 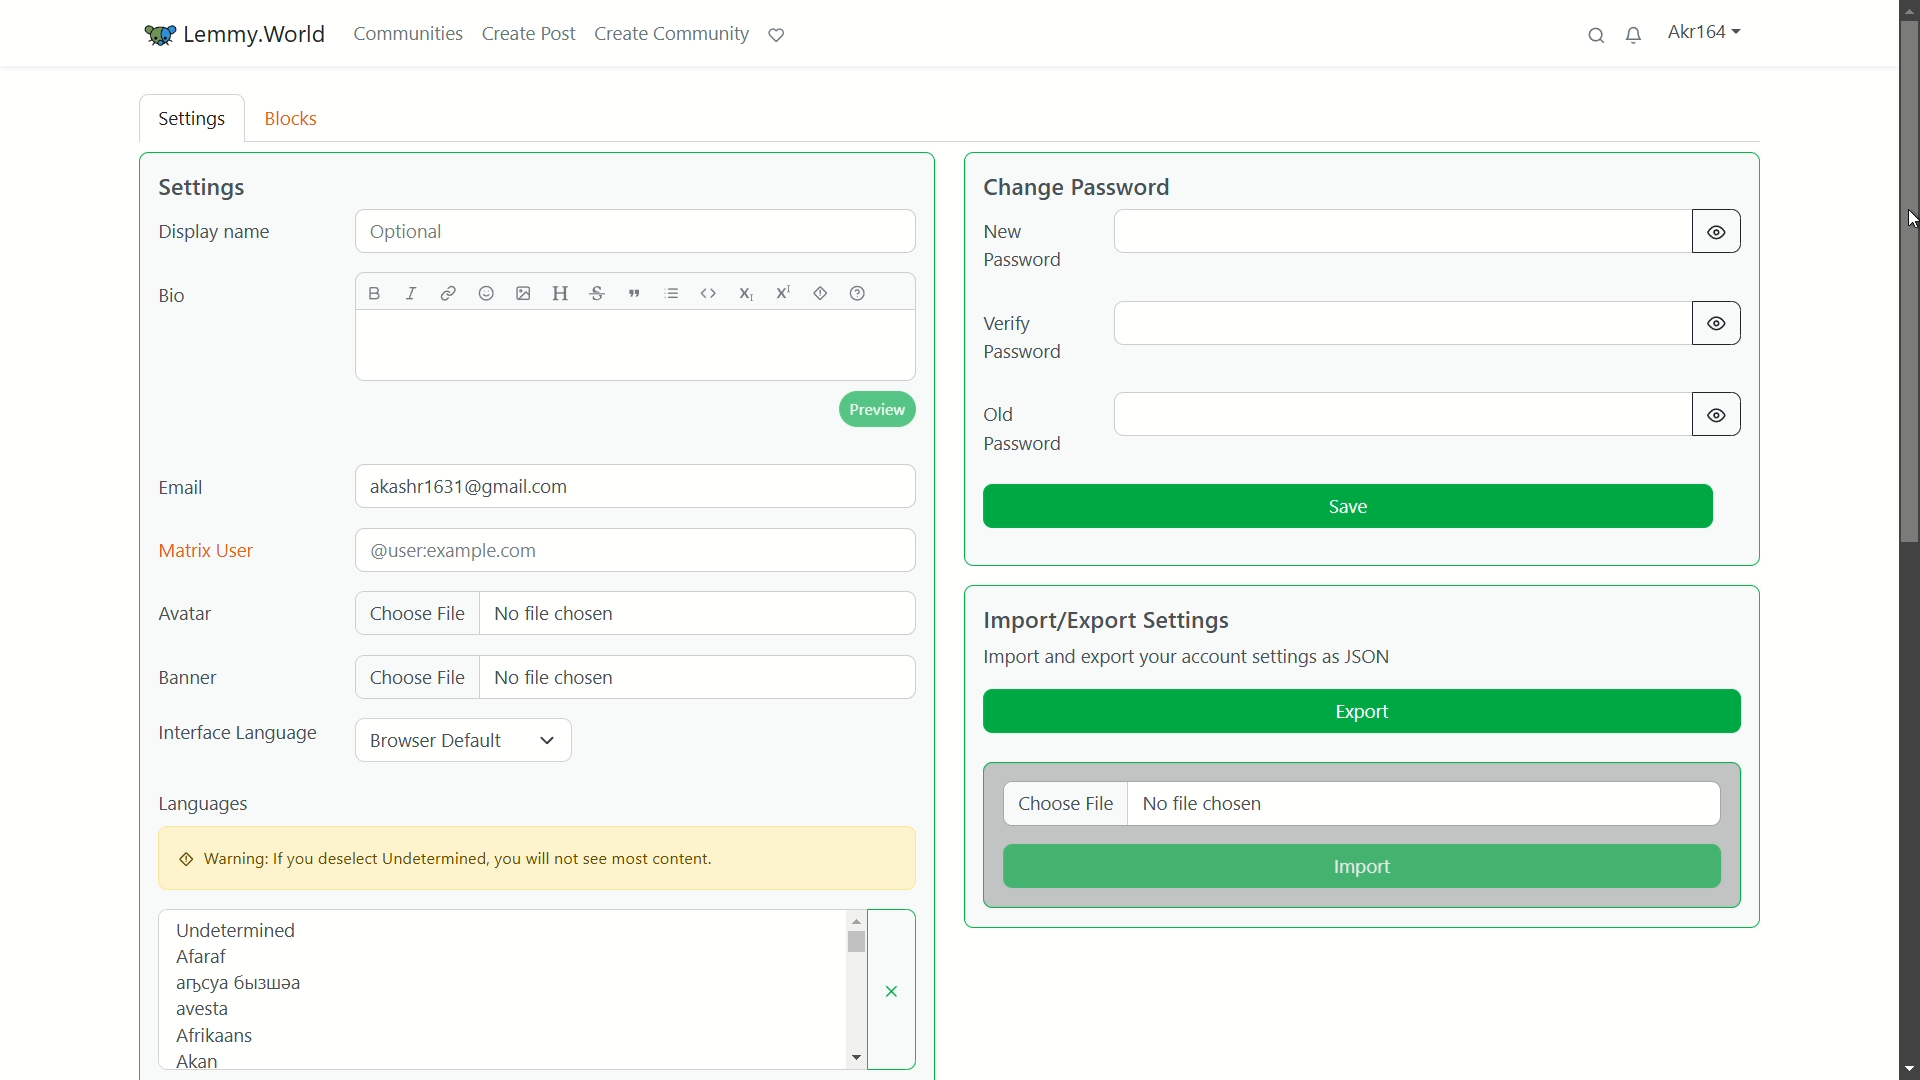 I want to click on text, so click(x=453, y=550).